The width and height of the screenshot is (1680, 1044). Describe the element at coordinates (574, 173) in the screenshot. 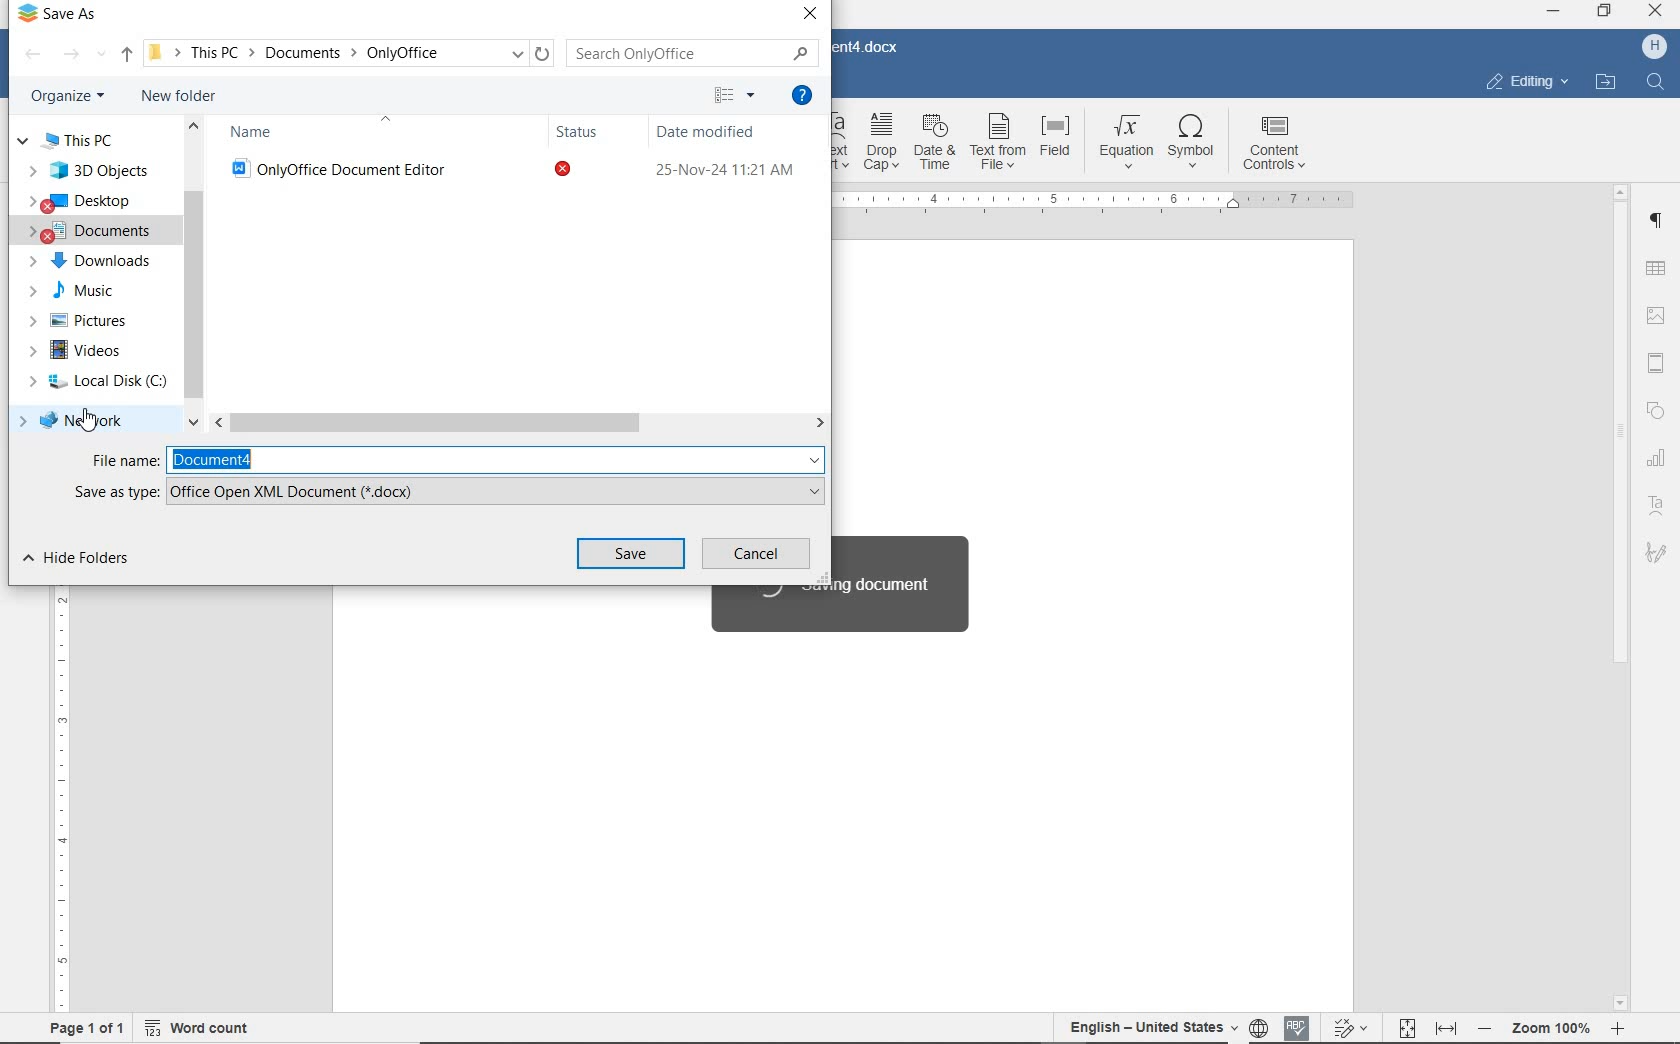

I see `status` at that location.